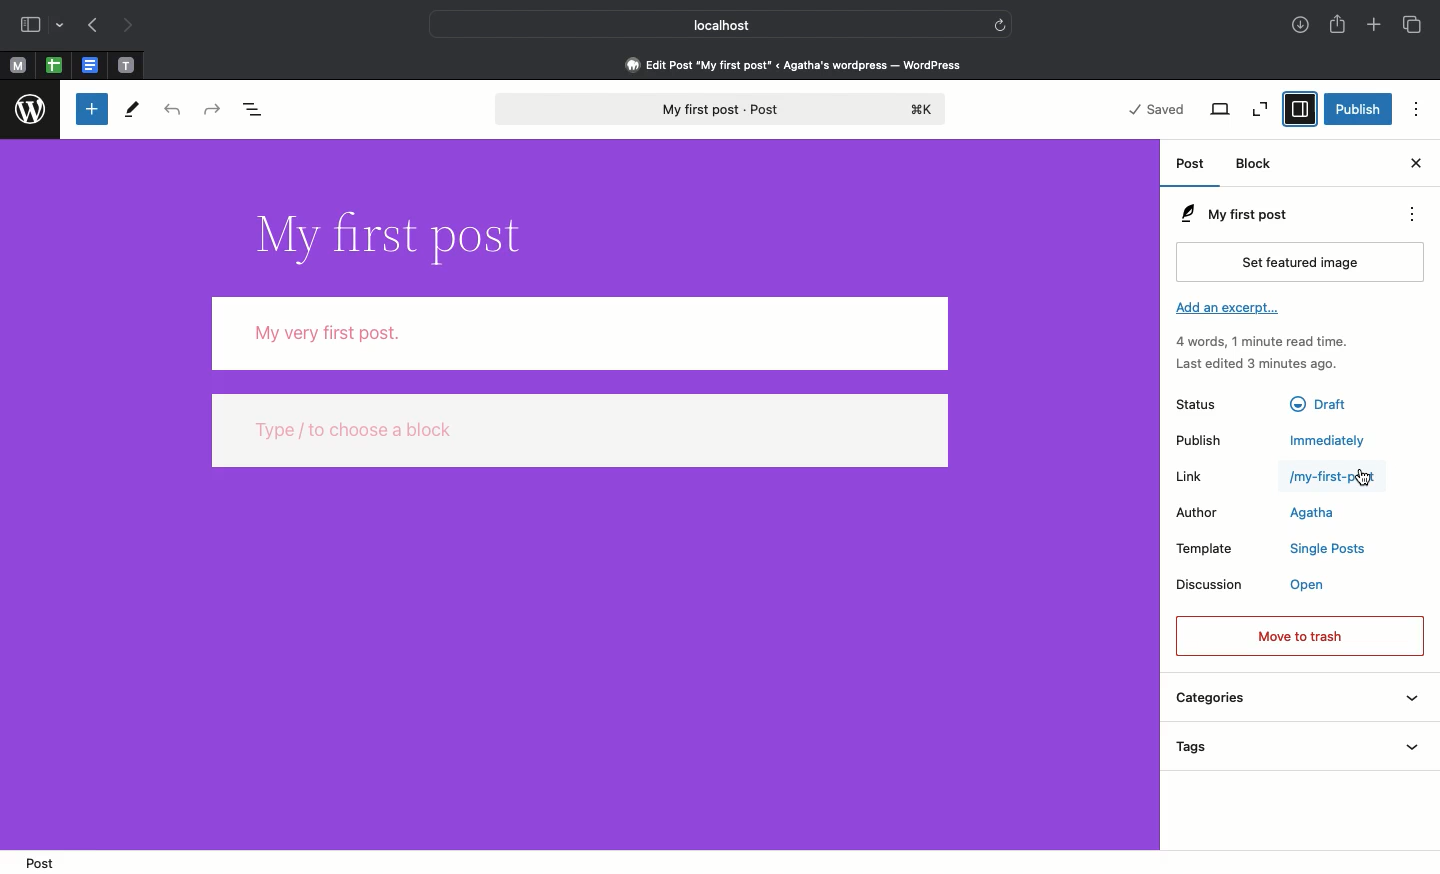 This screenshot has width=1440, height=874. What do you see at coordinates (172, 108) in the screenshot?
I see `Undo` at bounding box center [172, 108].